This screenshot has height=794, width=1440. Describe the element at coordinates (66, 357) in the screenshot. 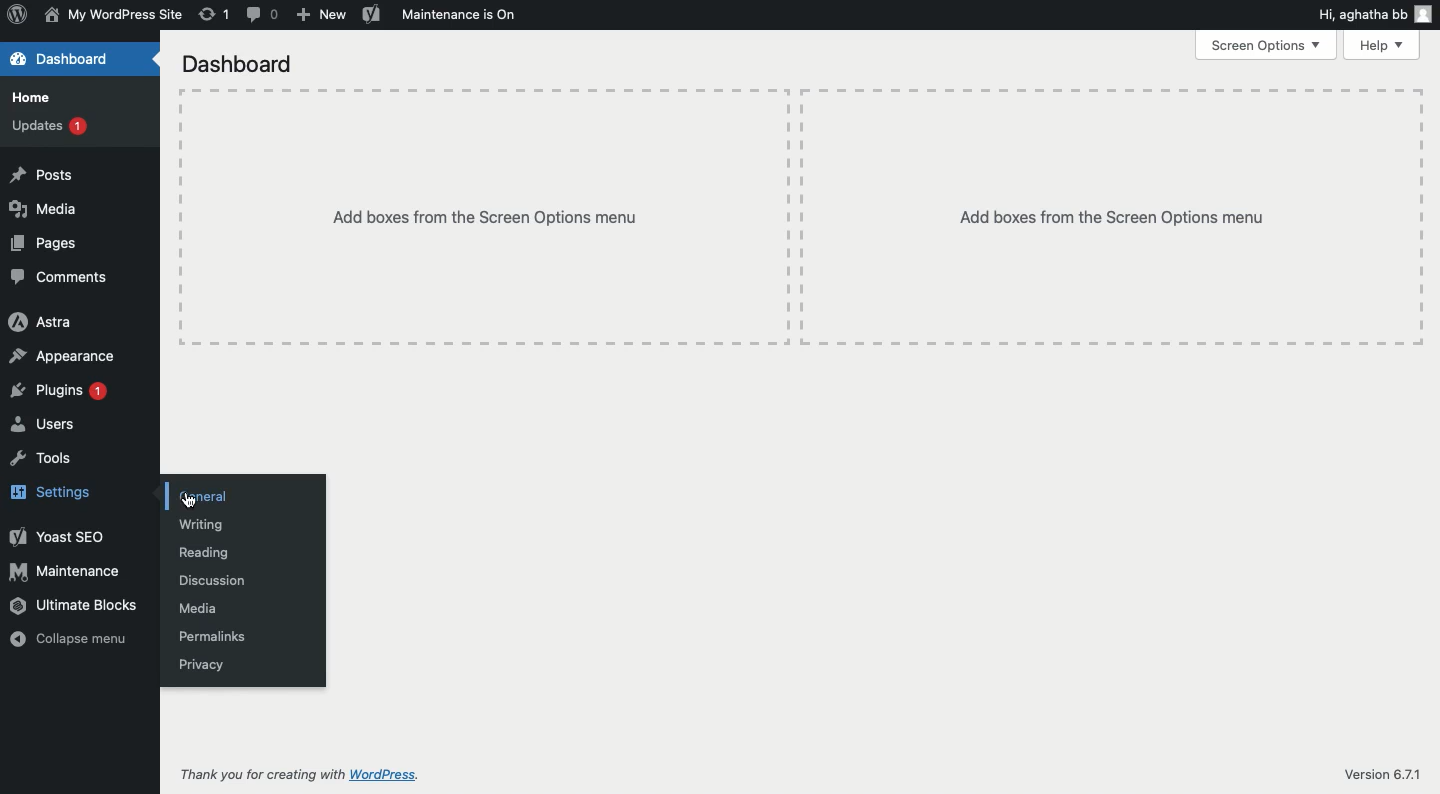

I see `Appearance` at that location.